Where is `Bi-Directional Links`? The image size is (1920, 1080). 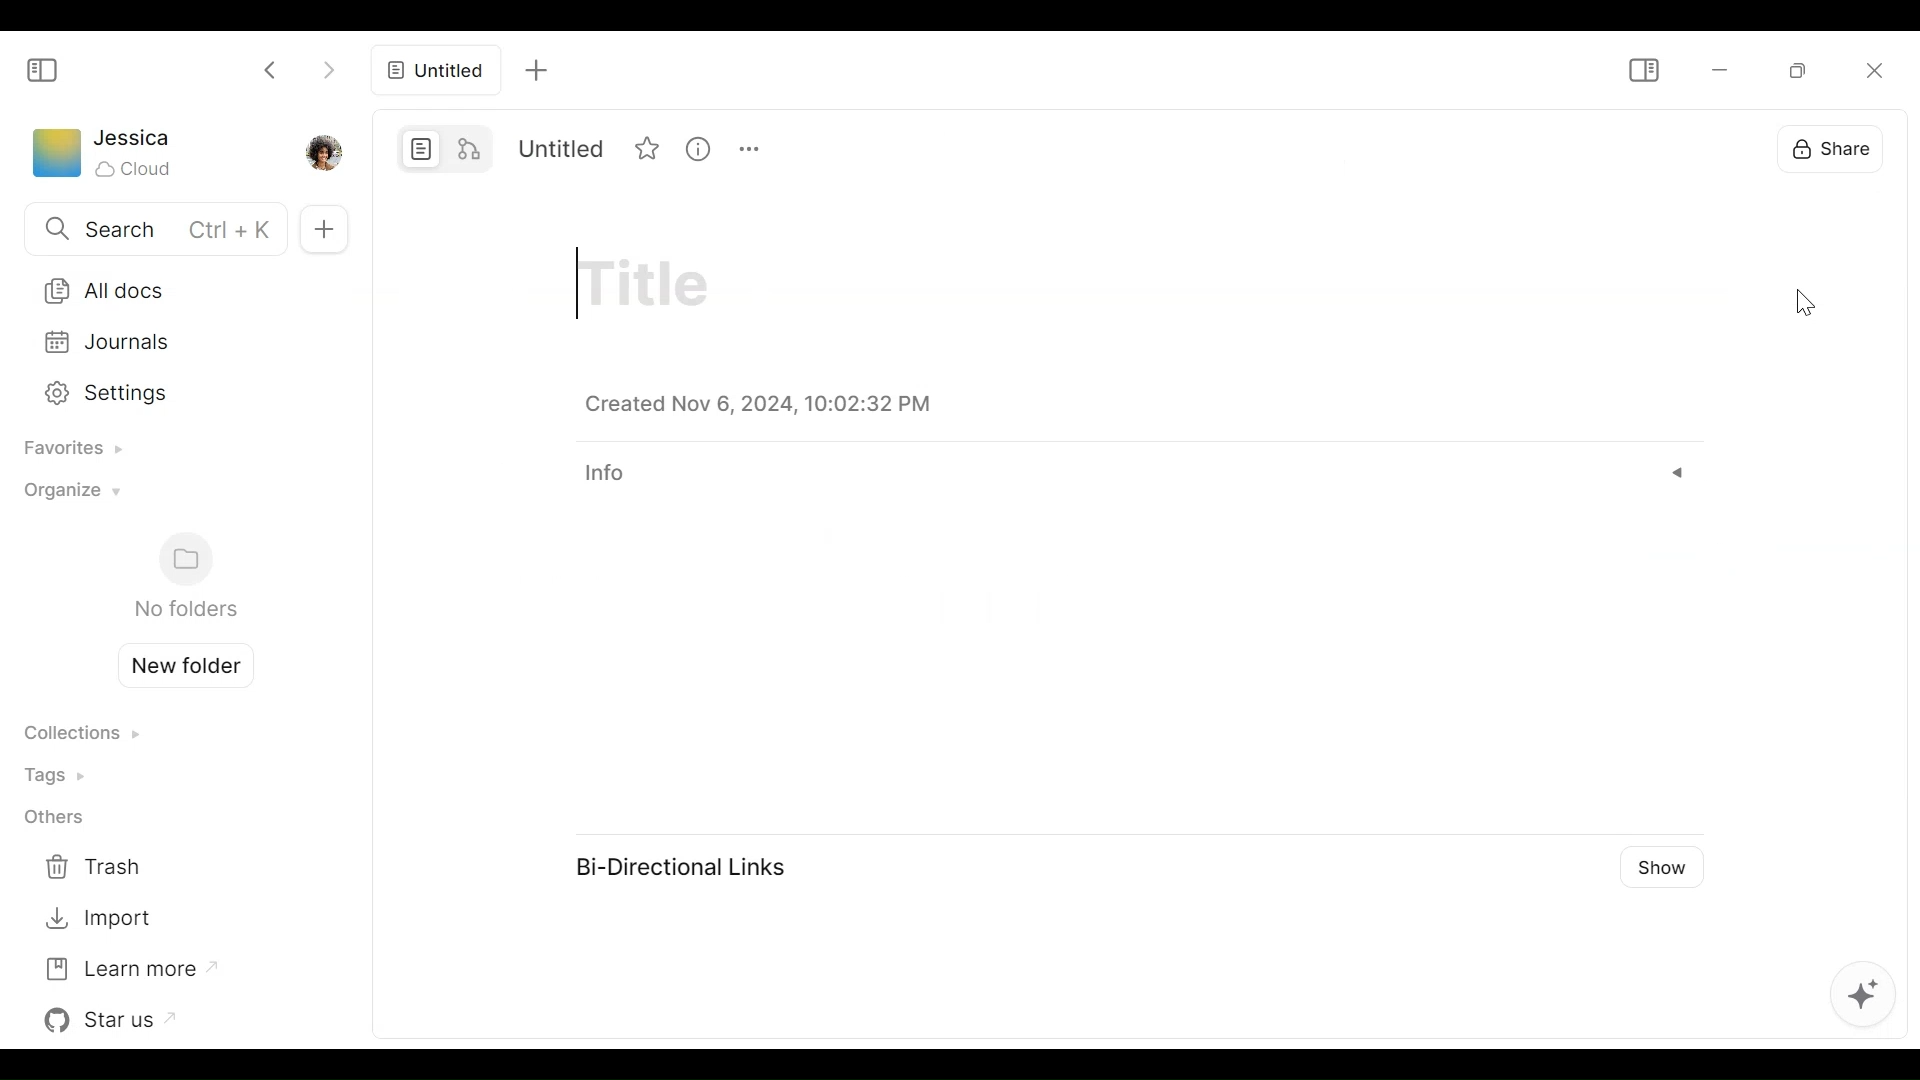 Bi-Directional Links is located at coordinates (681, 866).